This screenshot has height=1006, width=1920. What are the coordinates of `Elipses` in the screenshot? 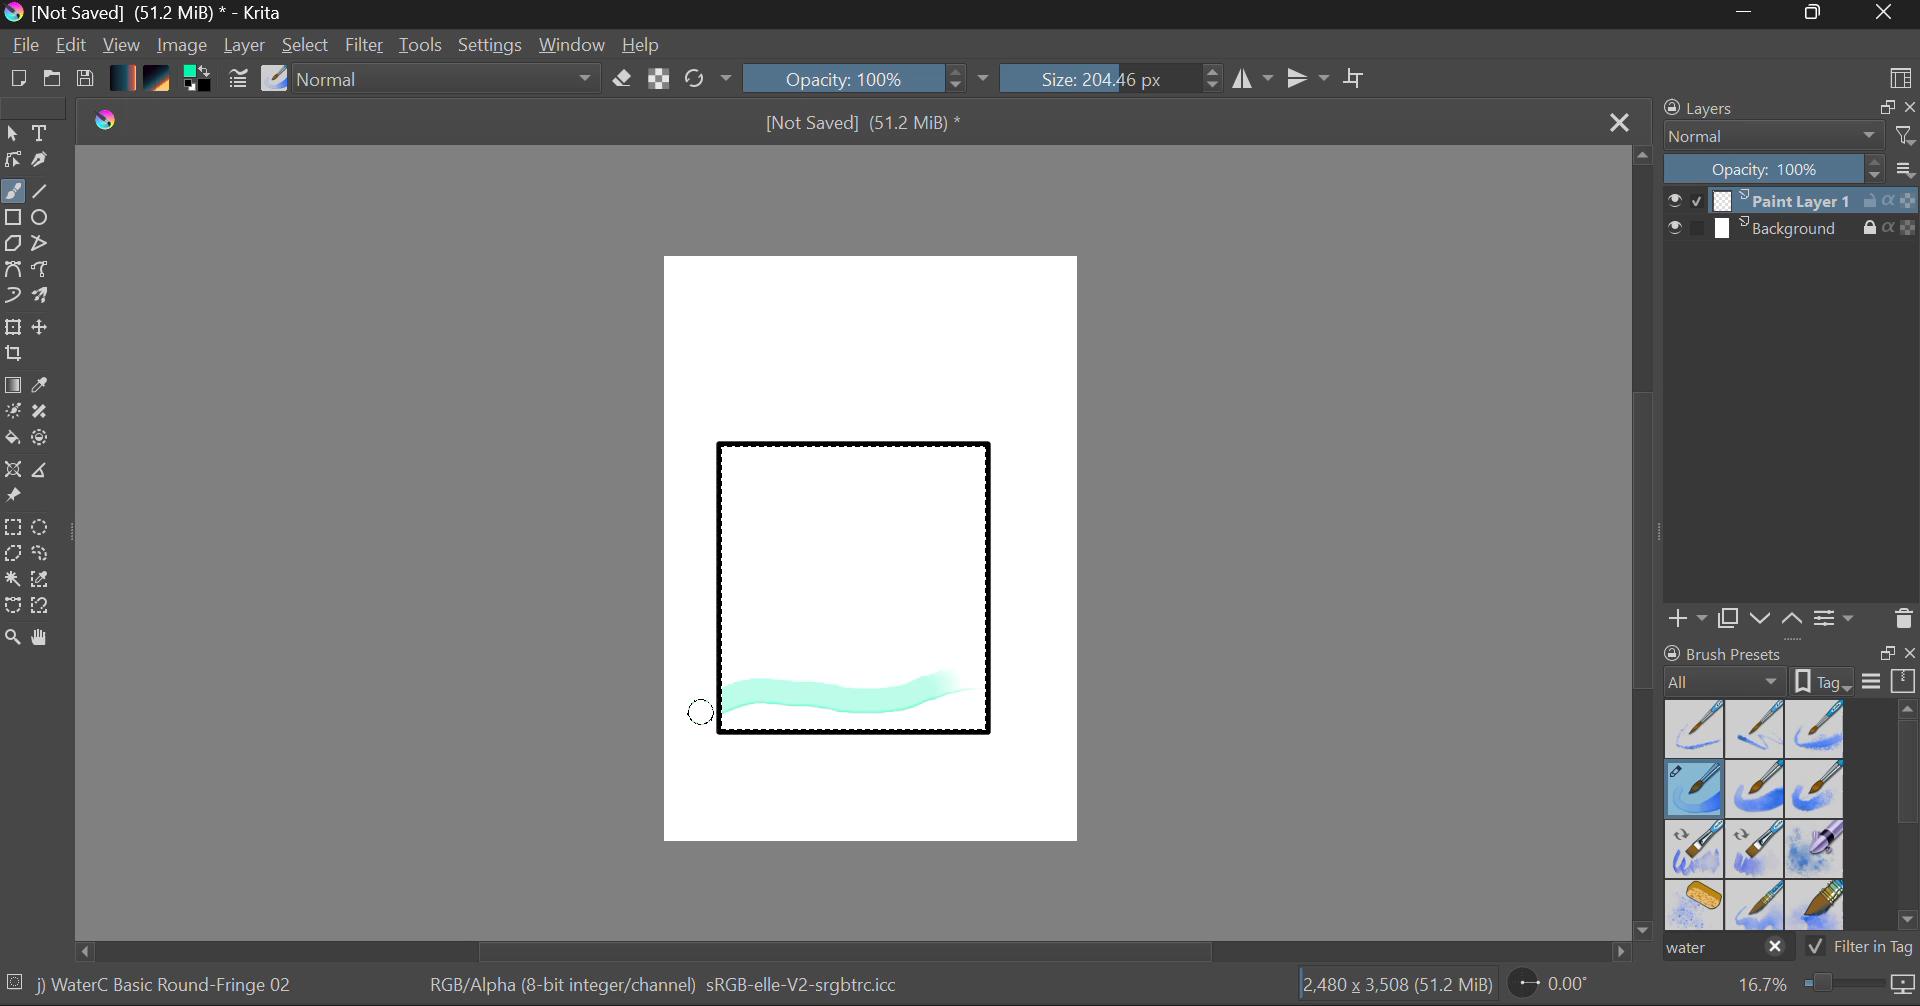 It's located at (43, 219).